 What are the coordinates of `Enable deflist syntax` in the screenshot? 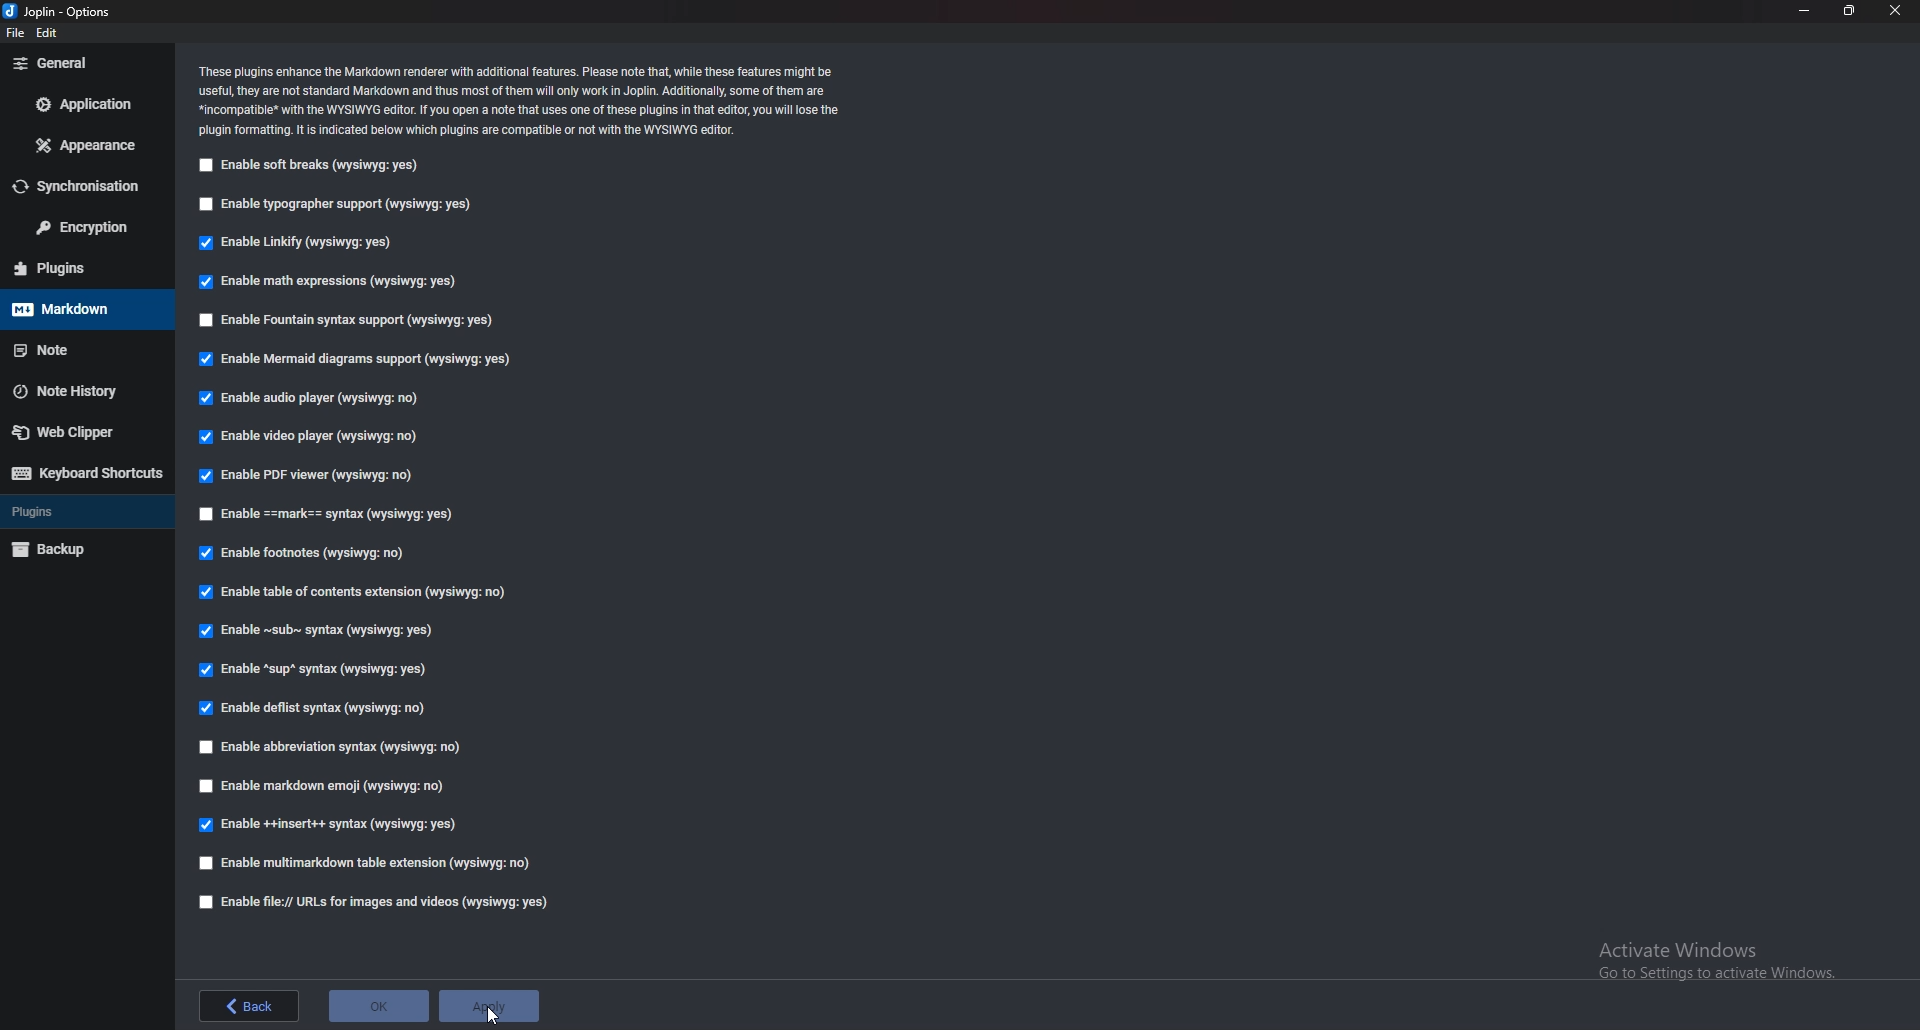 It's located at (313, 708).